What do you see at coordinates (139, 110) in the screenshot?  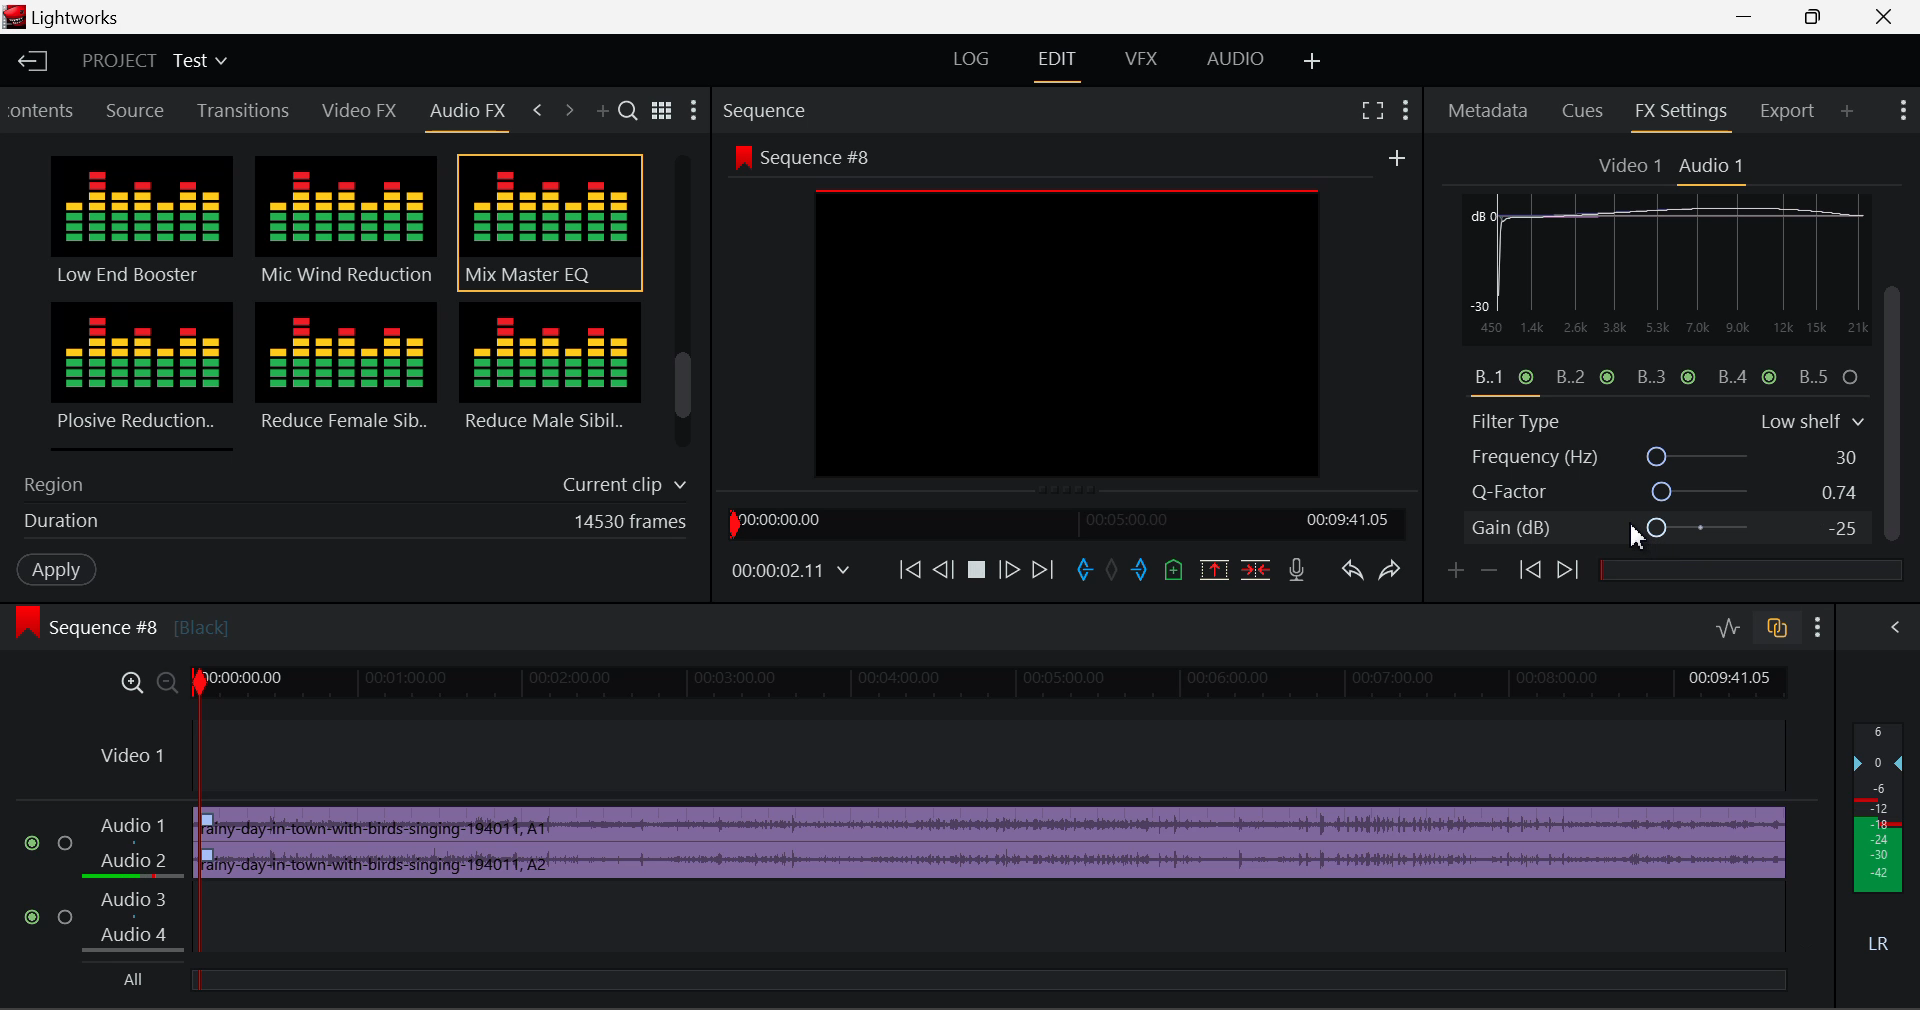 I see `Source` at bounding box center [139, 110].